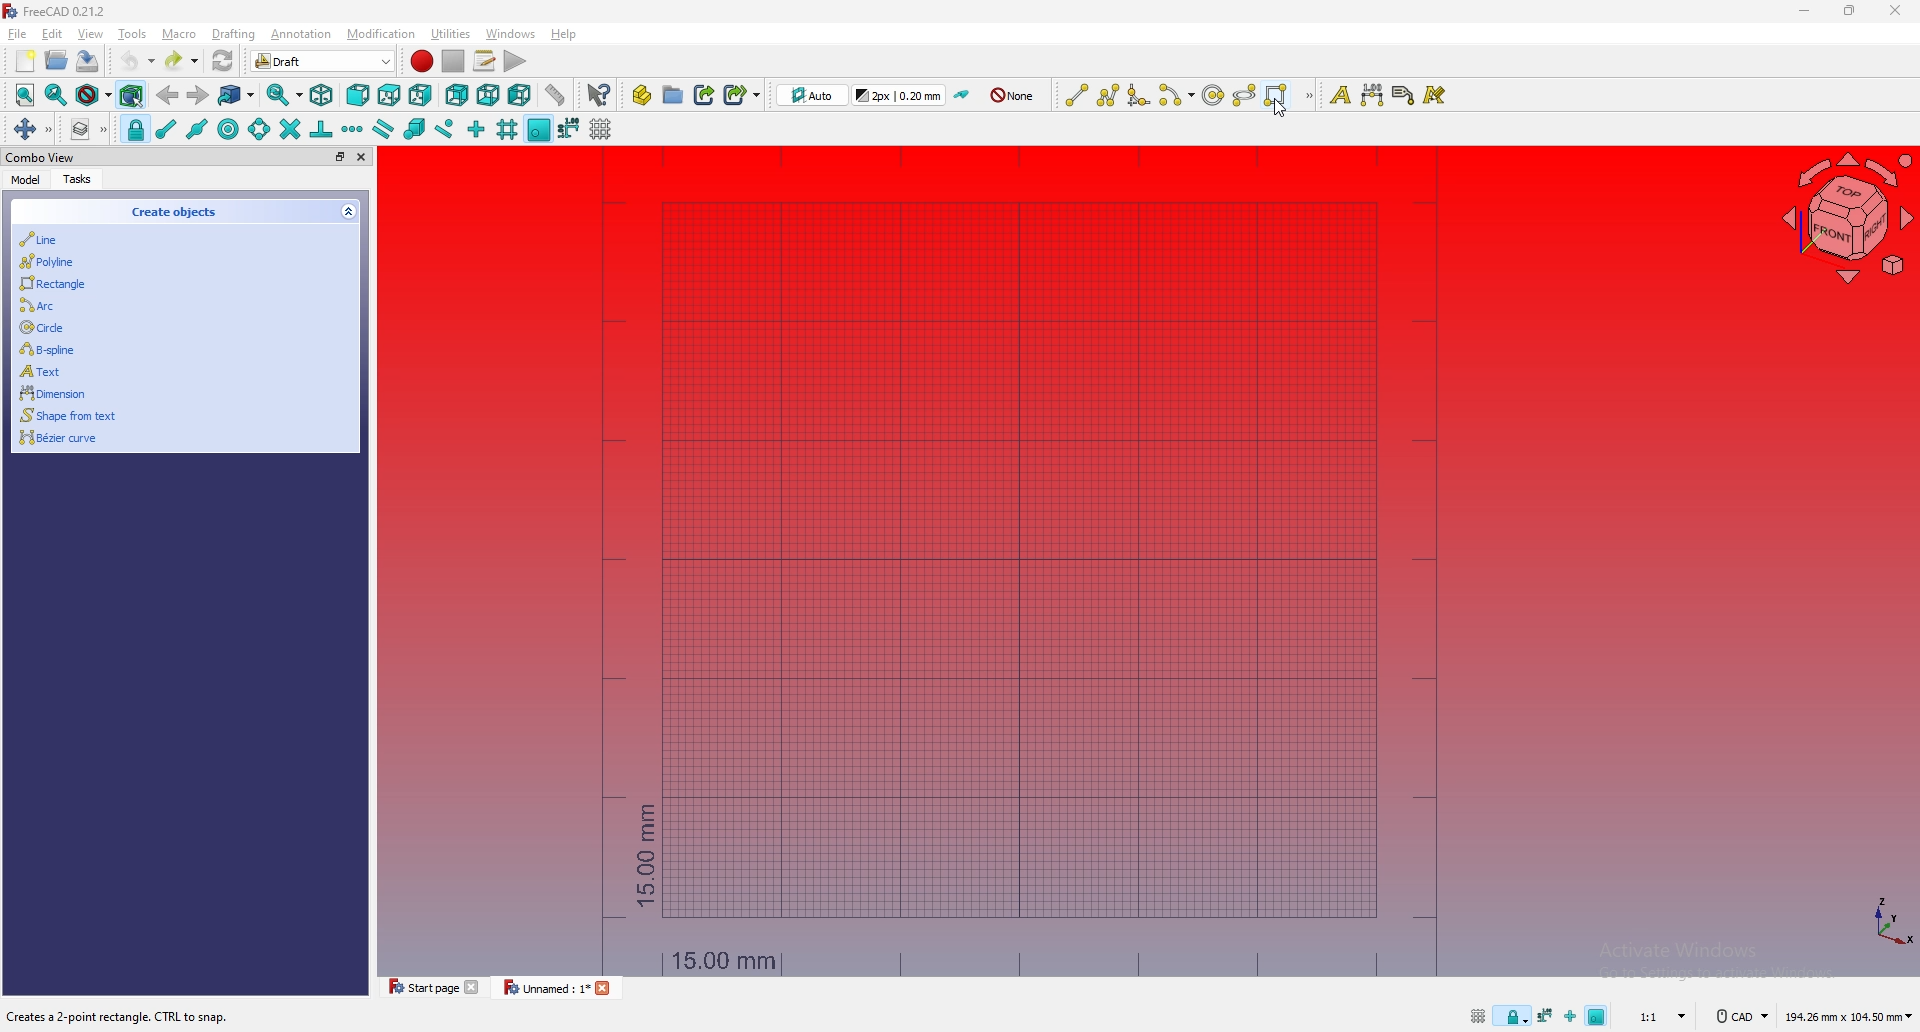 The height and width of the screenshot is (1032, 1920). I want to click on resize, so click(1849, 11).